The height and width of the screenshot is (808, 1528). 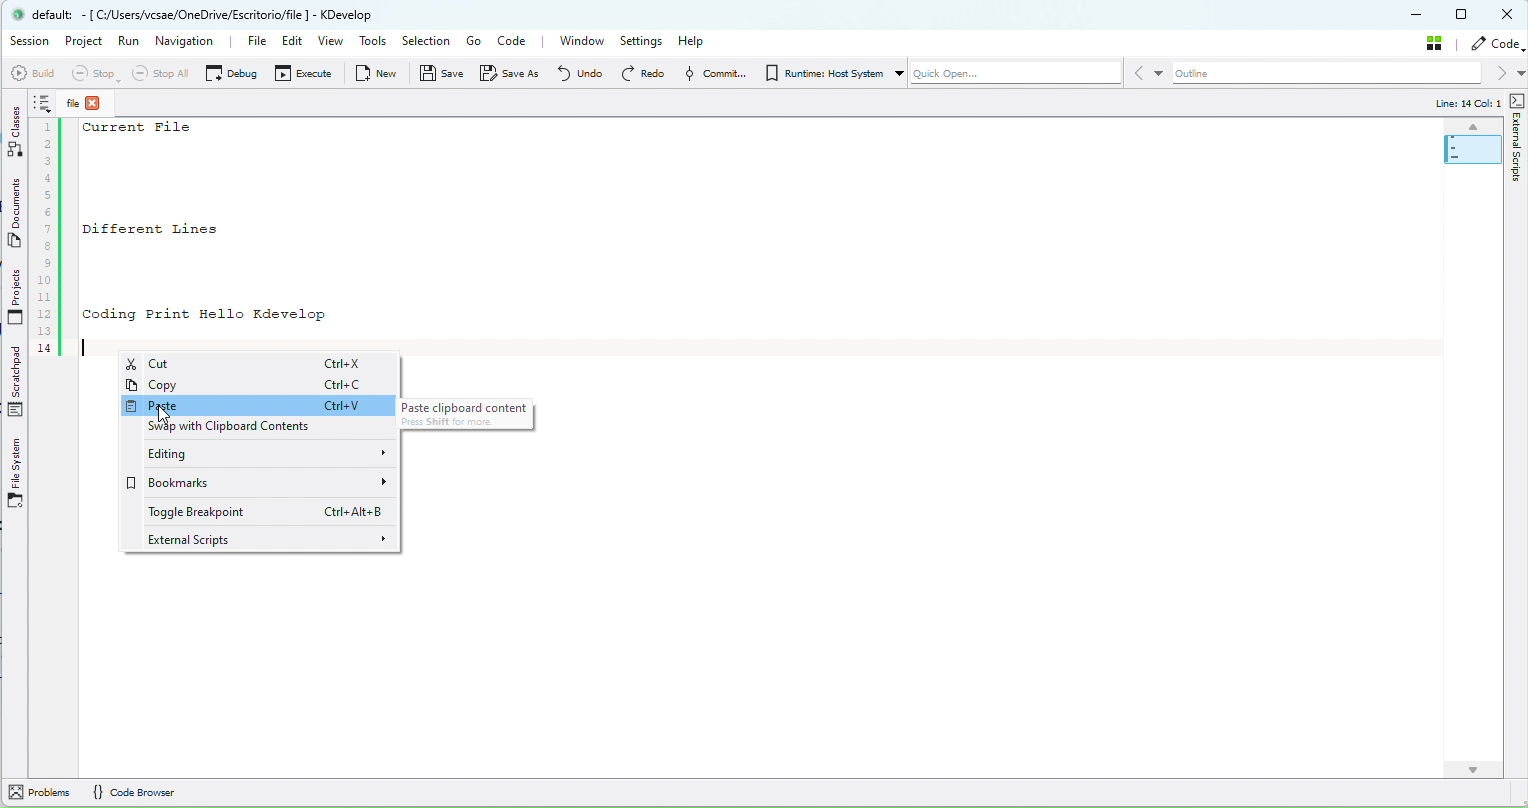 What do you see at coordinates (514, 73) in the screenshot?
I see `Save as` at bounding box center [514, 73].